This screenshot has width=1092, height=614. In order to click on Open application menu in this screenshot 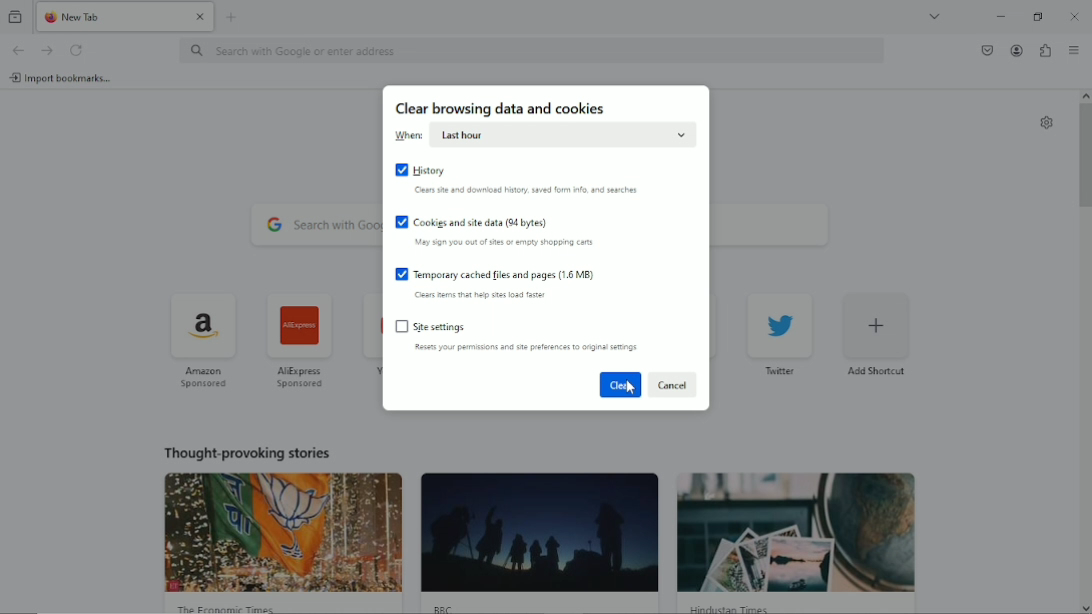, I will do `click(1074, 50)`.